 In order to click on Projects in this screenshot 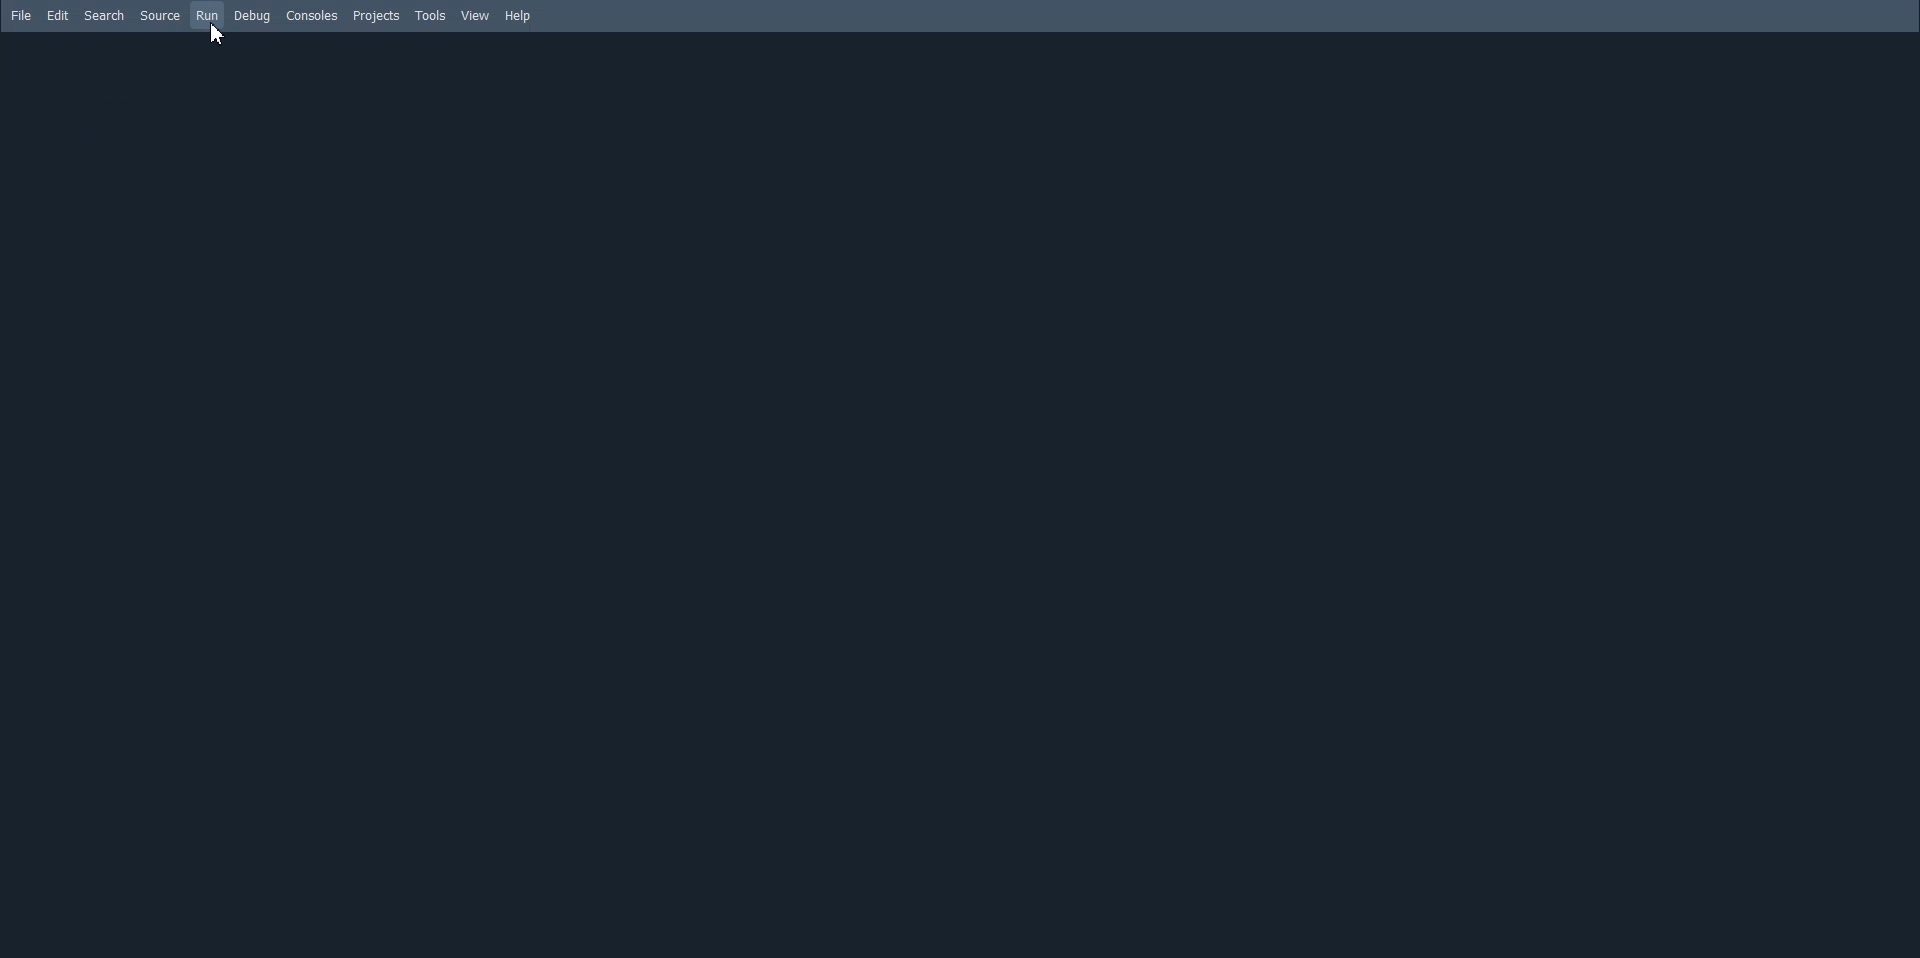, I will do `click(377, 15)`.